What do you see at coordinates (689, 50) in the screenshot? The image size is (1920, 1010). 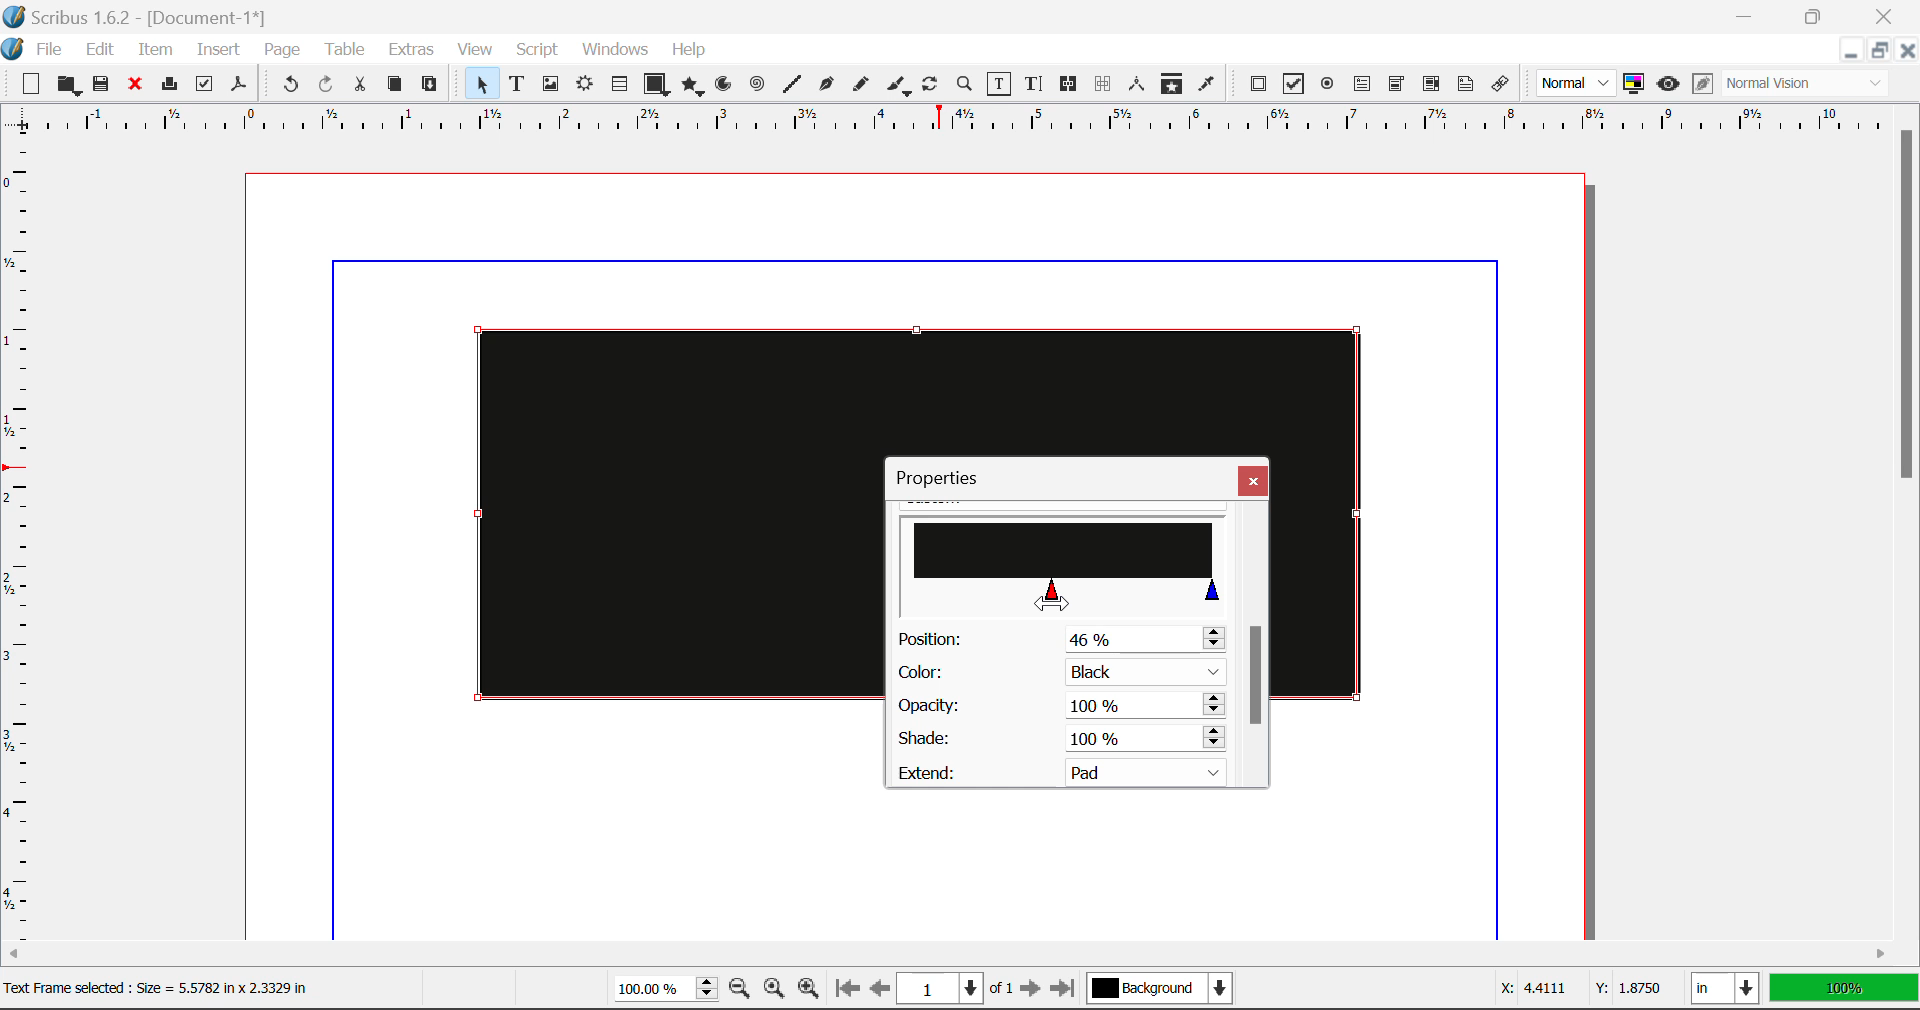 I see `Help` at bounding box center [689, 50].